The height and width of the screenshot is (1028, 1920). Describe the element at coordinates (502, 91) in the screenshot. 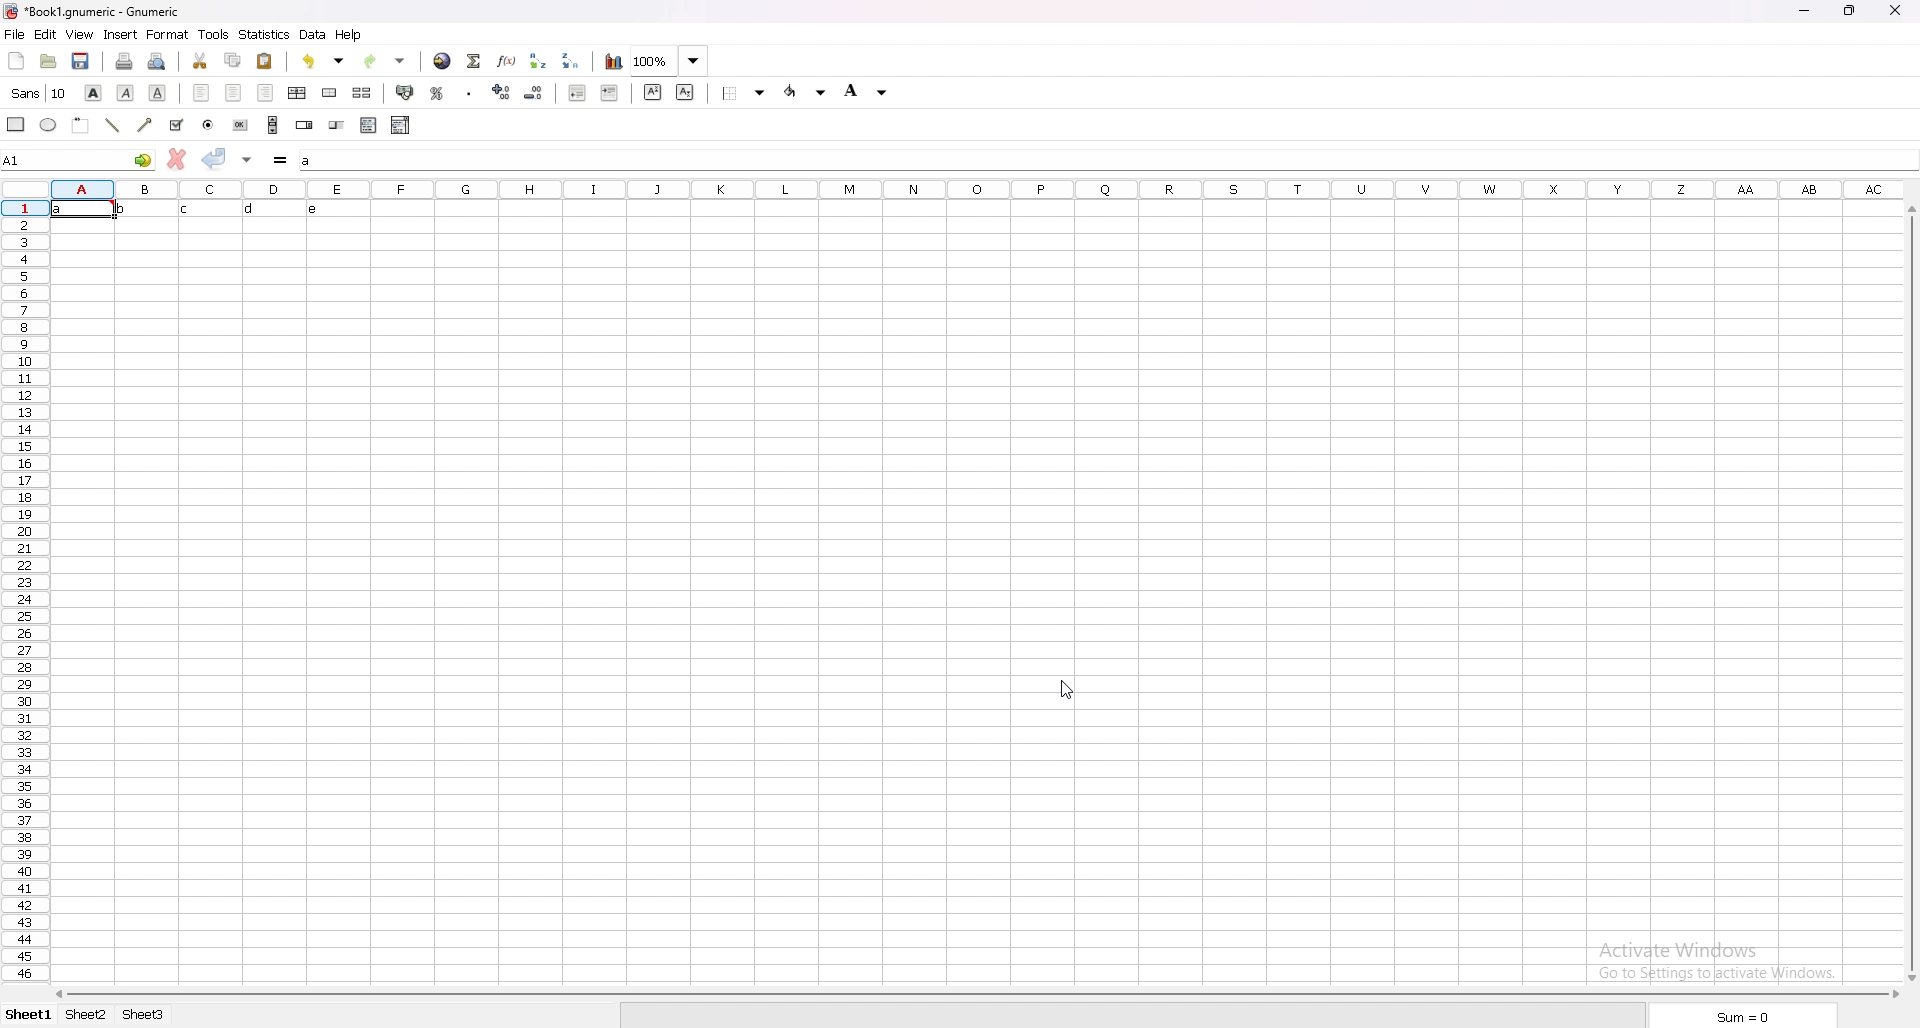

I see `increase decimals` at that location.